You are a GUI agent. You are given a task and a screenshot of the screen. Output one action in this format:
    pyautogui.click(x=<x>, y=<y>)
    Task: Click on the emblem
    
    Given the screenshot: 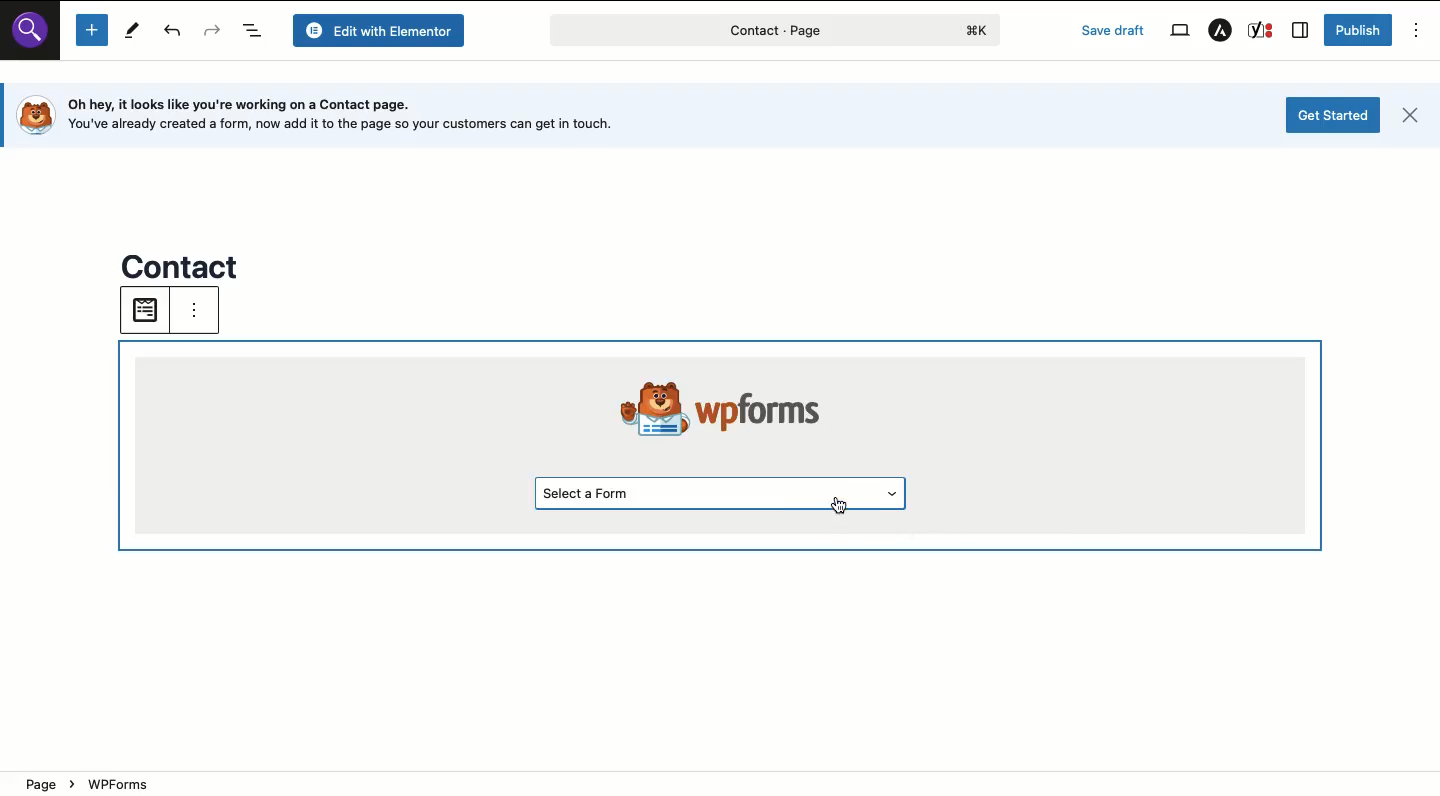 What is the action you would take?
    pyautogui.click(x=639, y=404)
    